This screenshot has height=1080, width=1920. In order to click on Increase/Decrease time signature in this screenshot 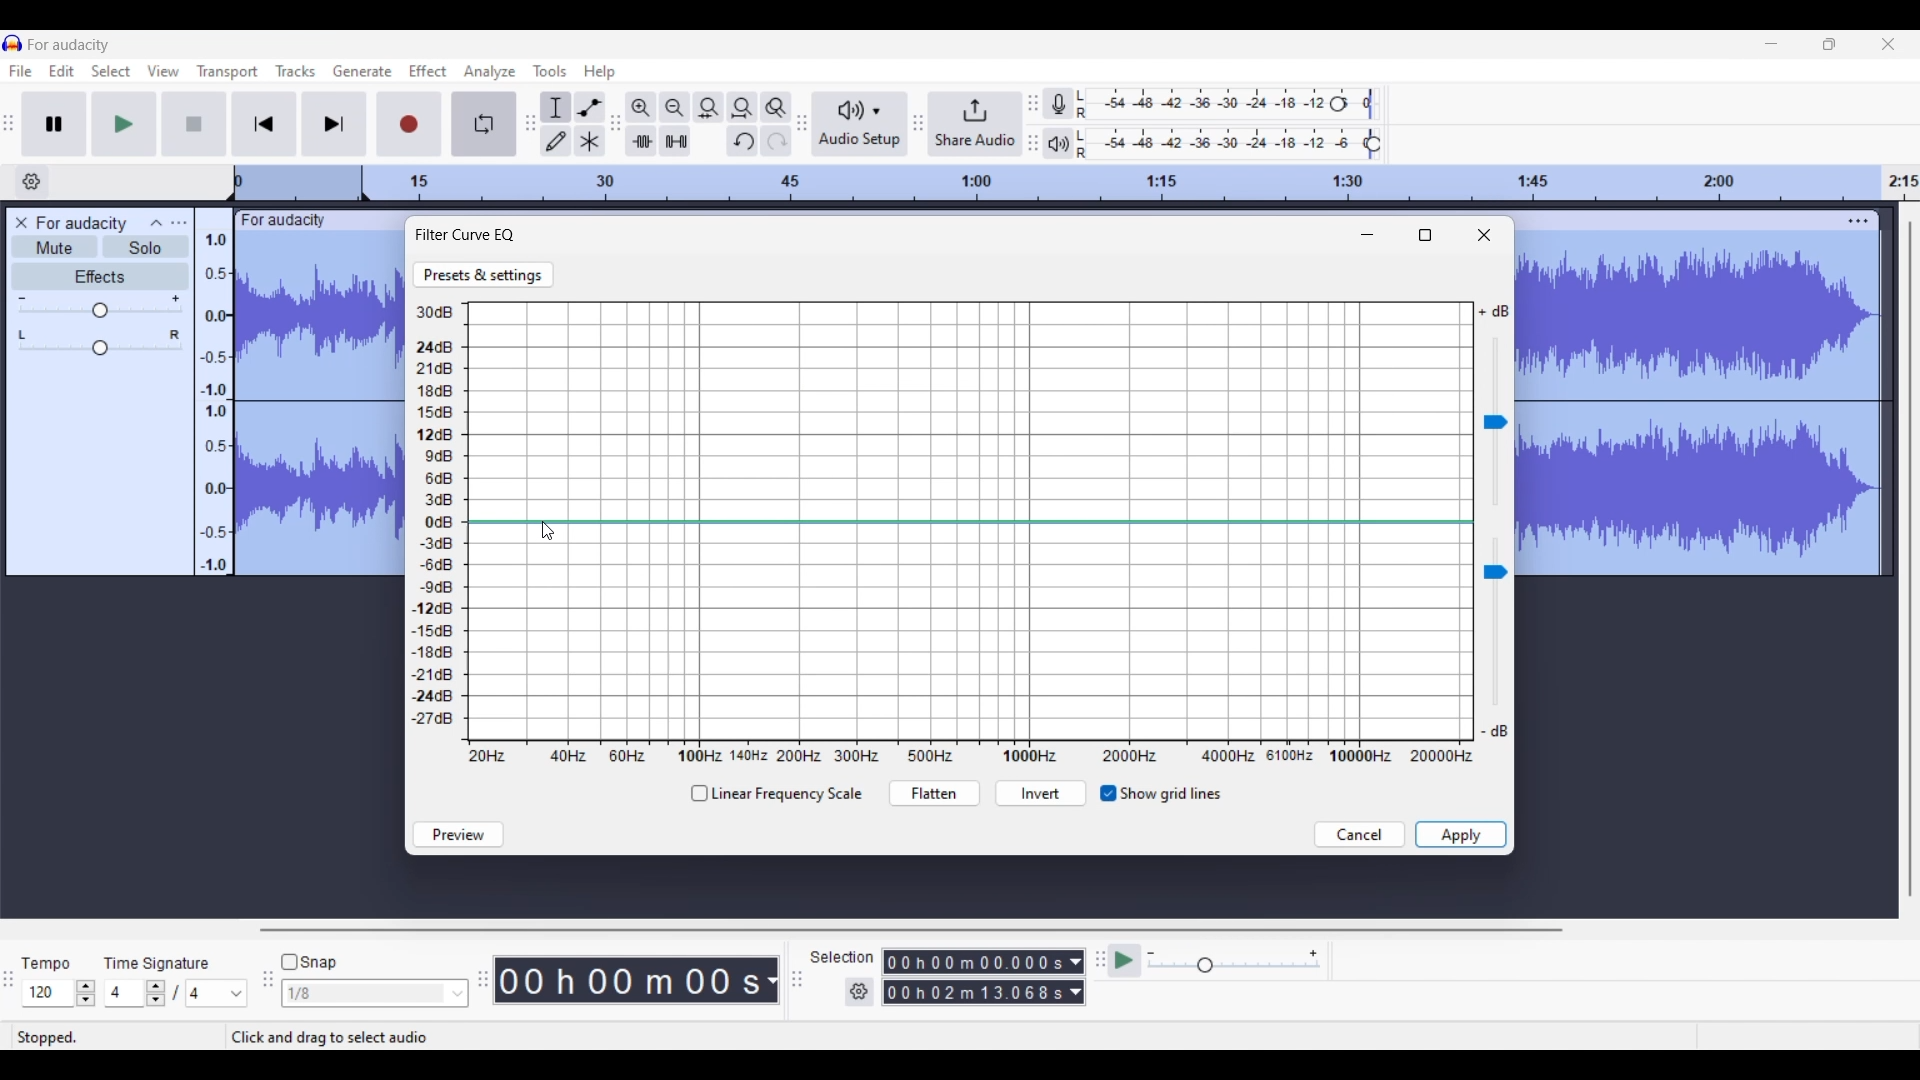, I will do `click(156, 993)`.